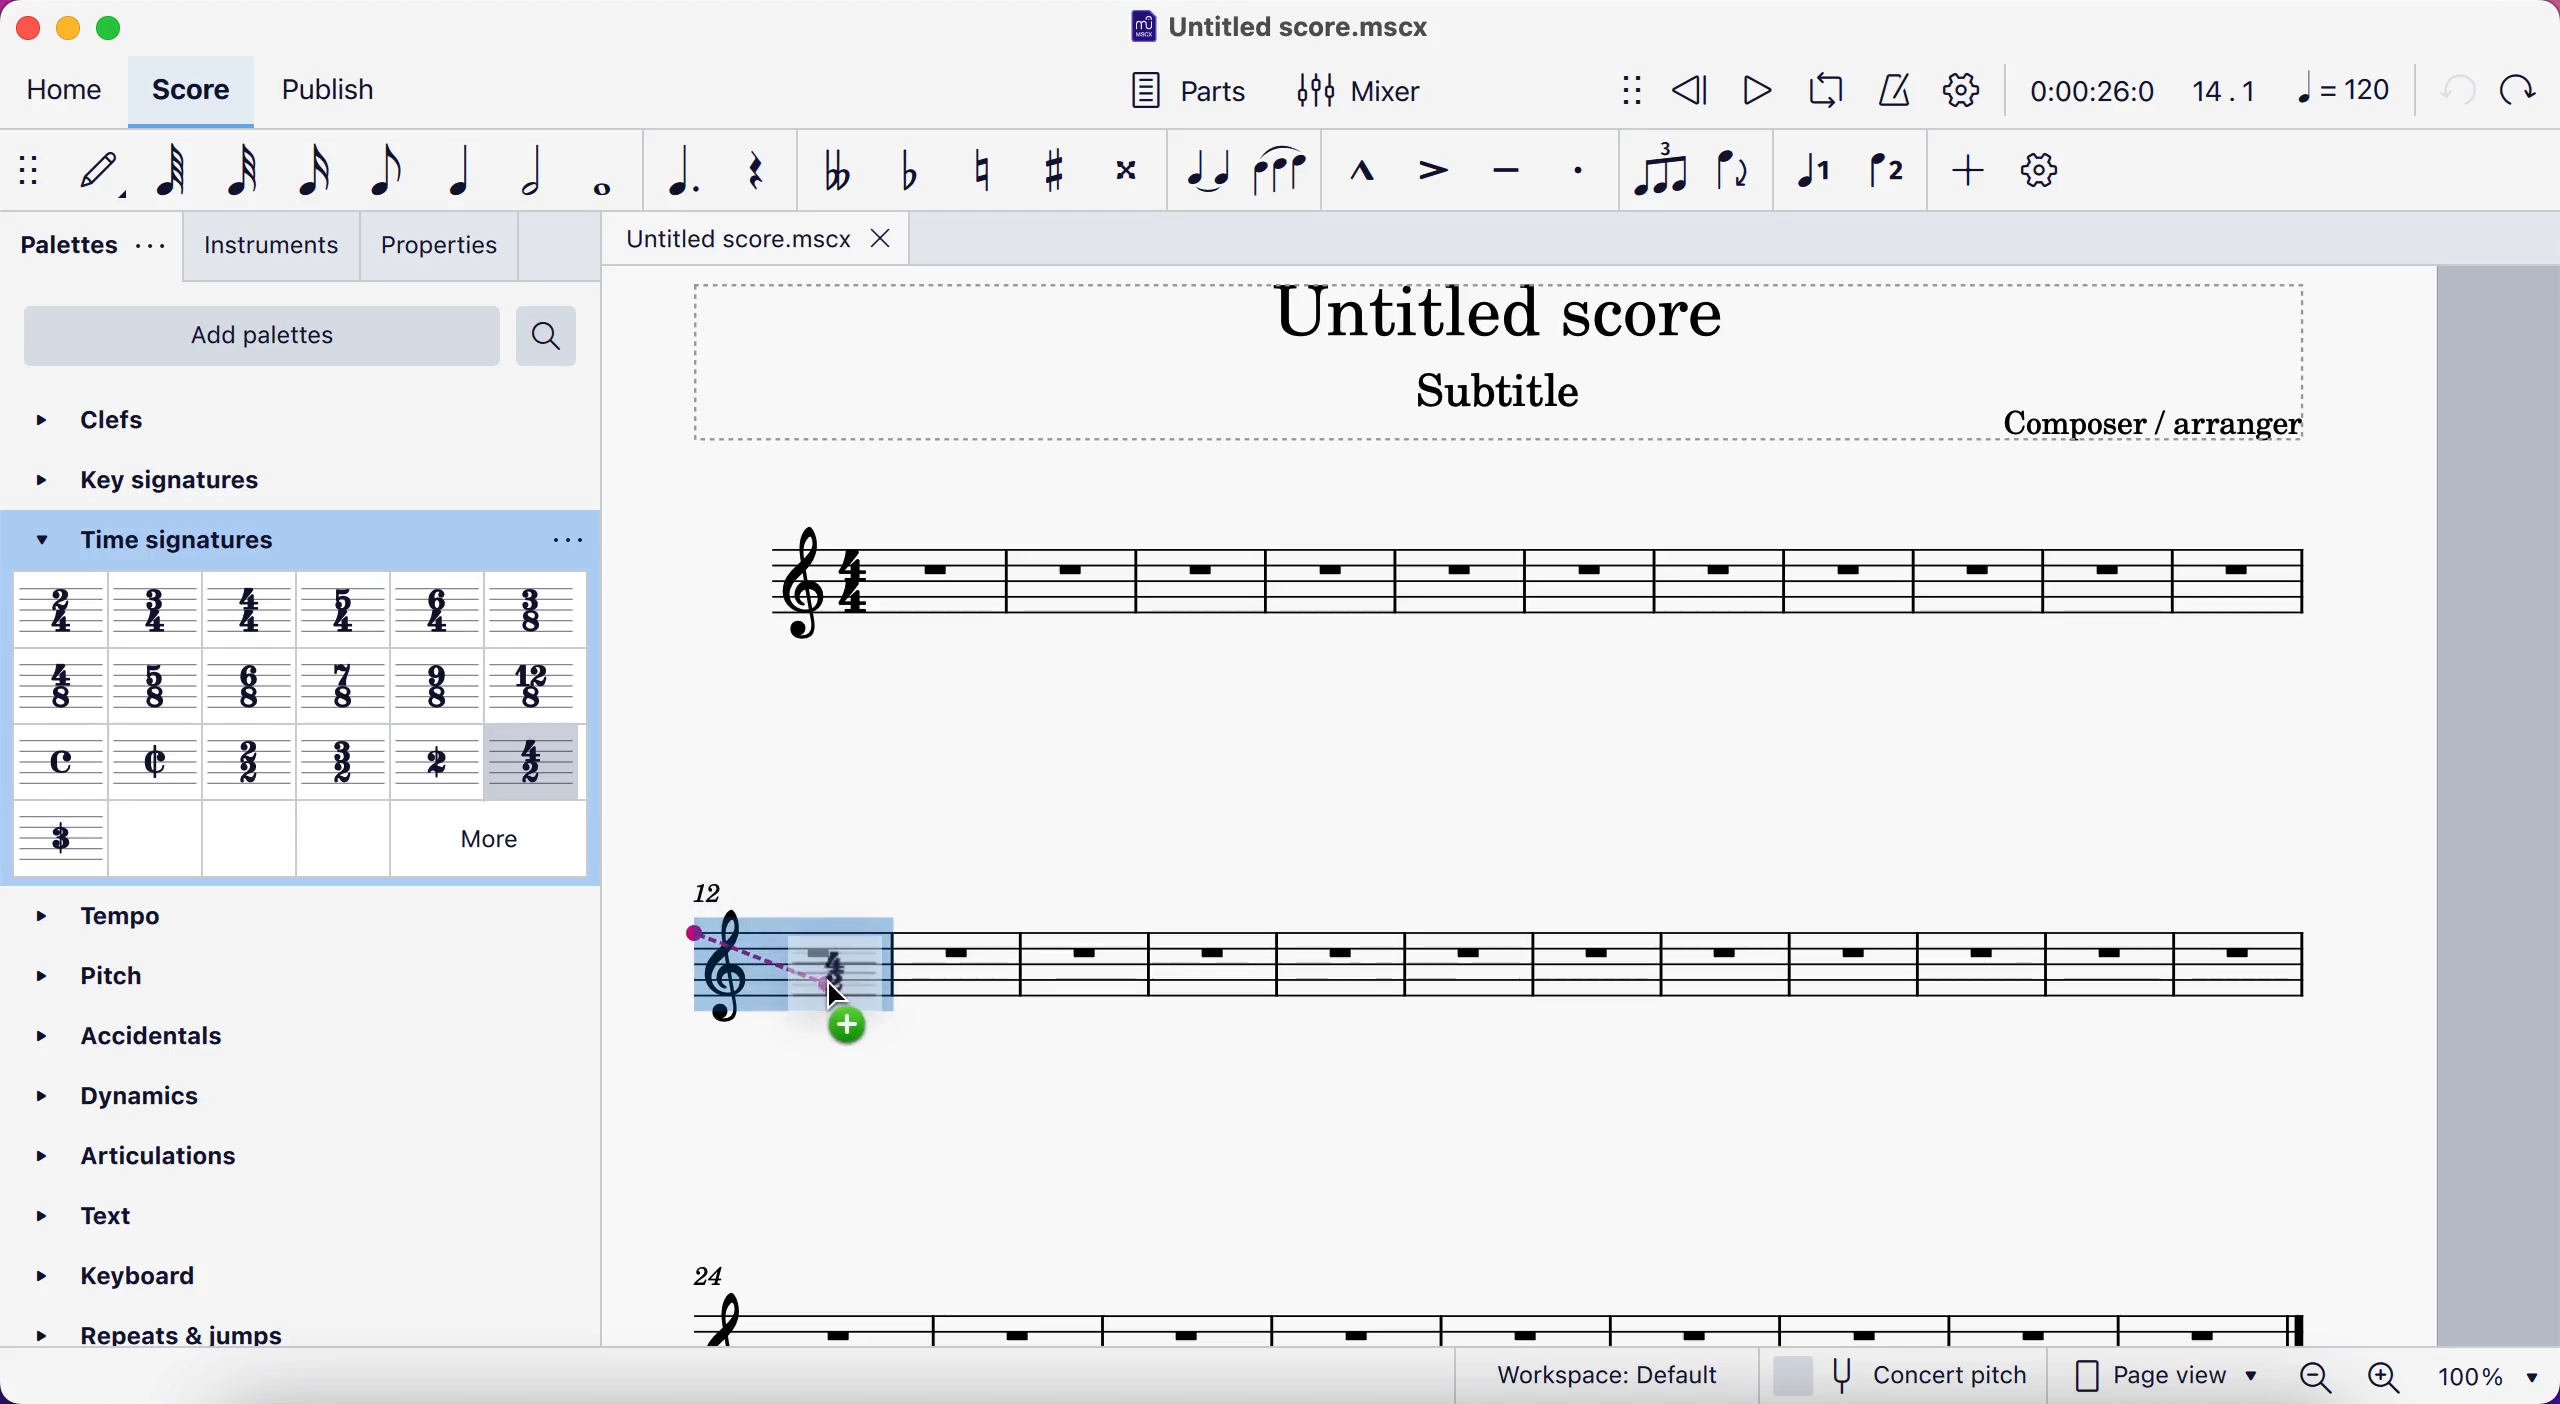 The width and height of the screenshot is (2560, 1404). What do you see at coordinates (63, 839) in the screenshot?
I see `` at bounding box center [63, 839].